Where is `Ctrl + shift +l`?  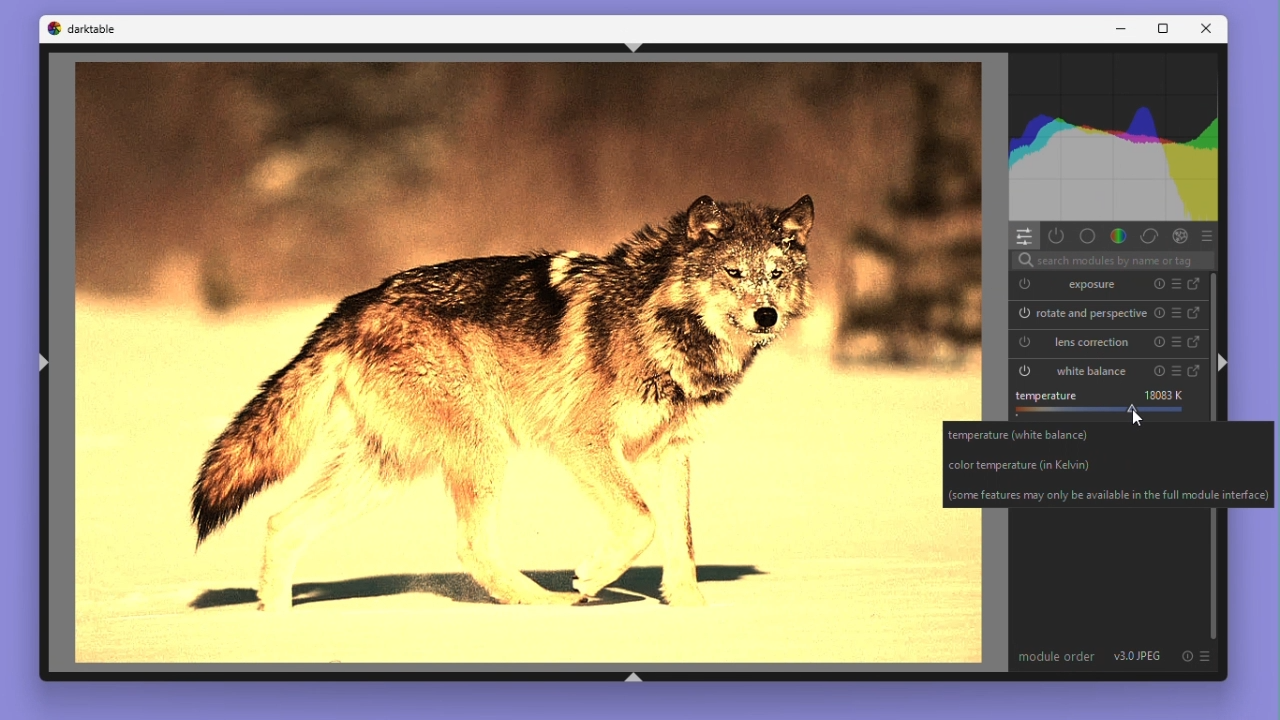 Ctrl + shift +l is located at coordinates (43, 366).